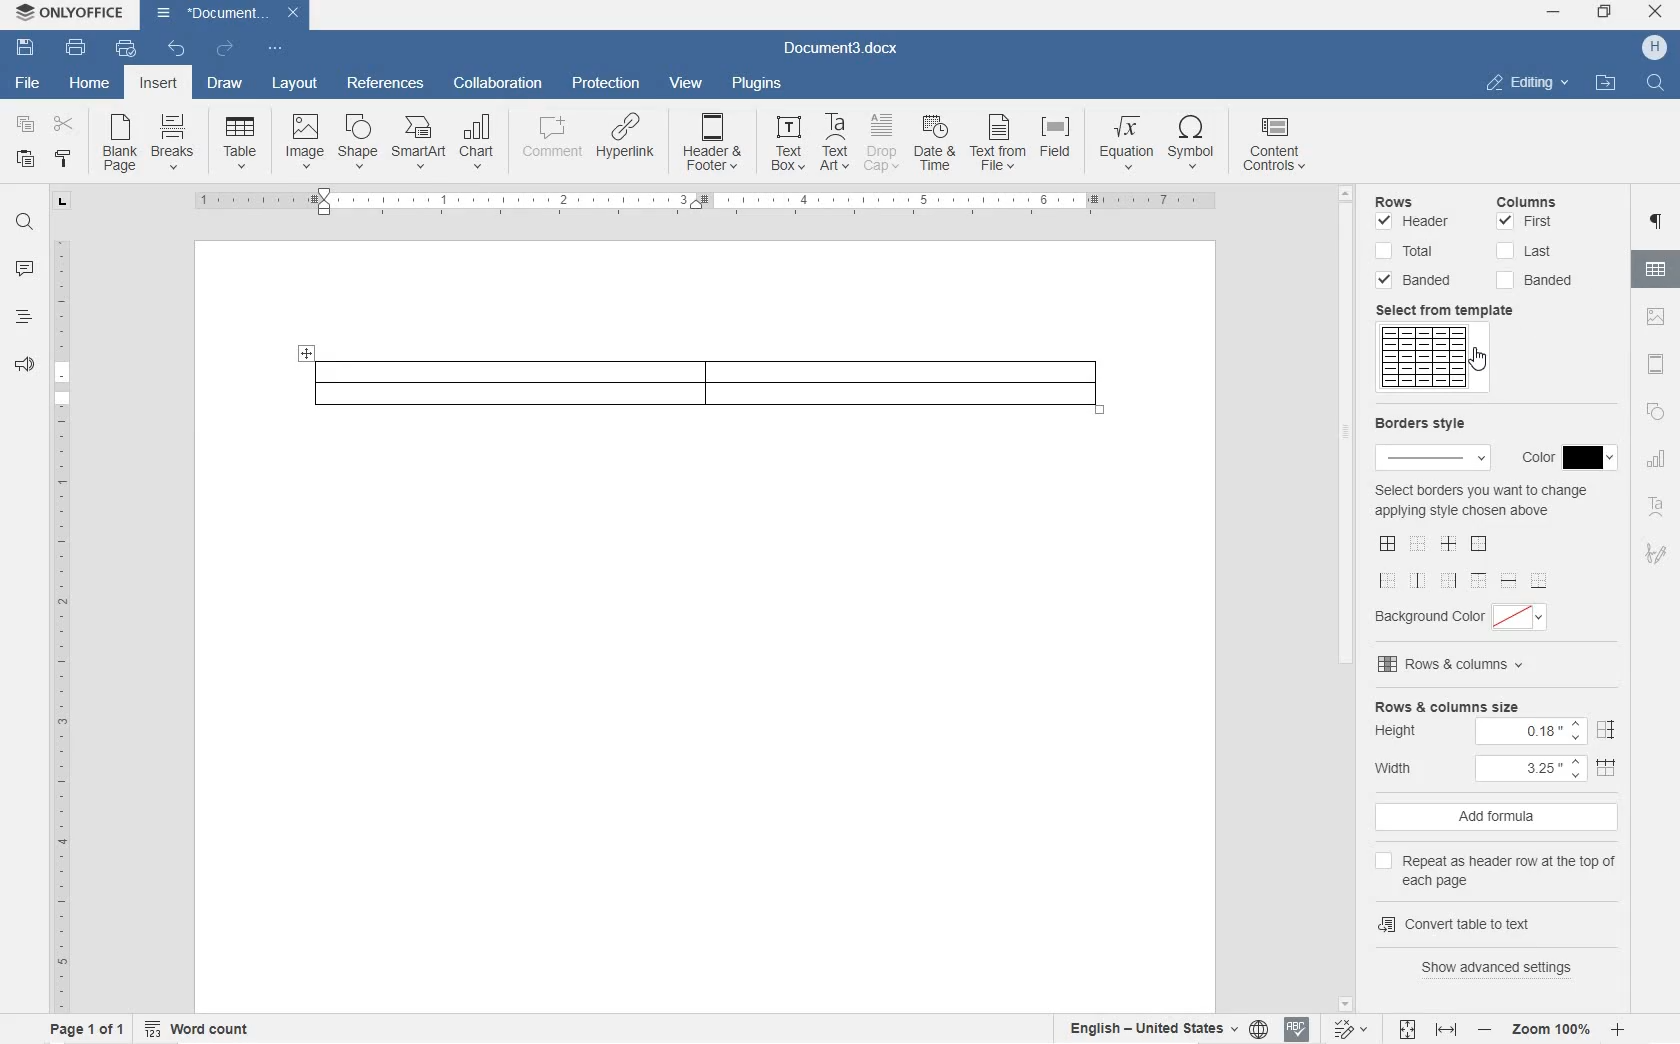  Describe the element at coordinates (1418, 281) in the screenshot. I see `Banded` at that location.